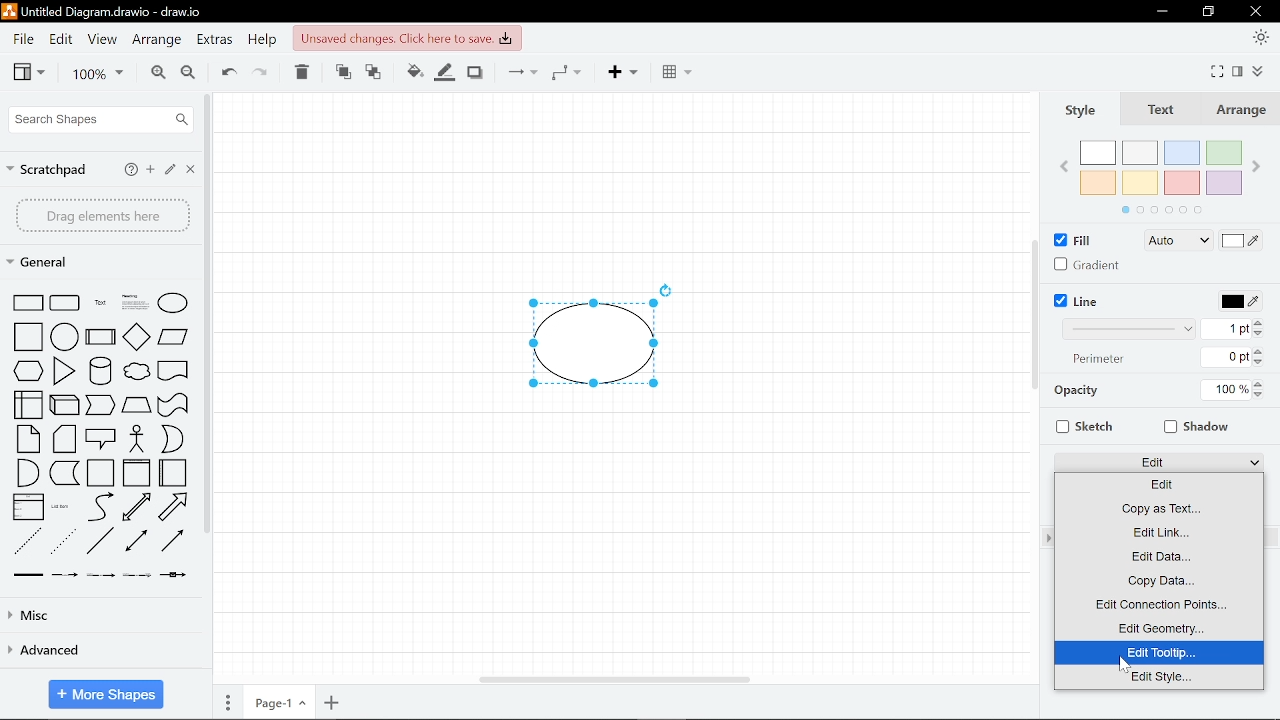 Image resolution: width=1280 pixels, height=720 pixels. What do you see at coordinates (518, 71) in the screenshot?
I see `Connector` at bounding box center [518, 71].